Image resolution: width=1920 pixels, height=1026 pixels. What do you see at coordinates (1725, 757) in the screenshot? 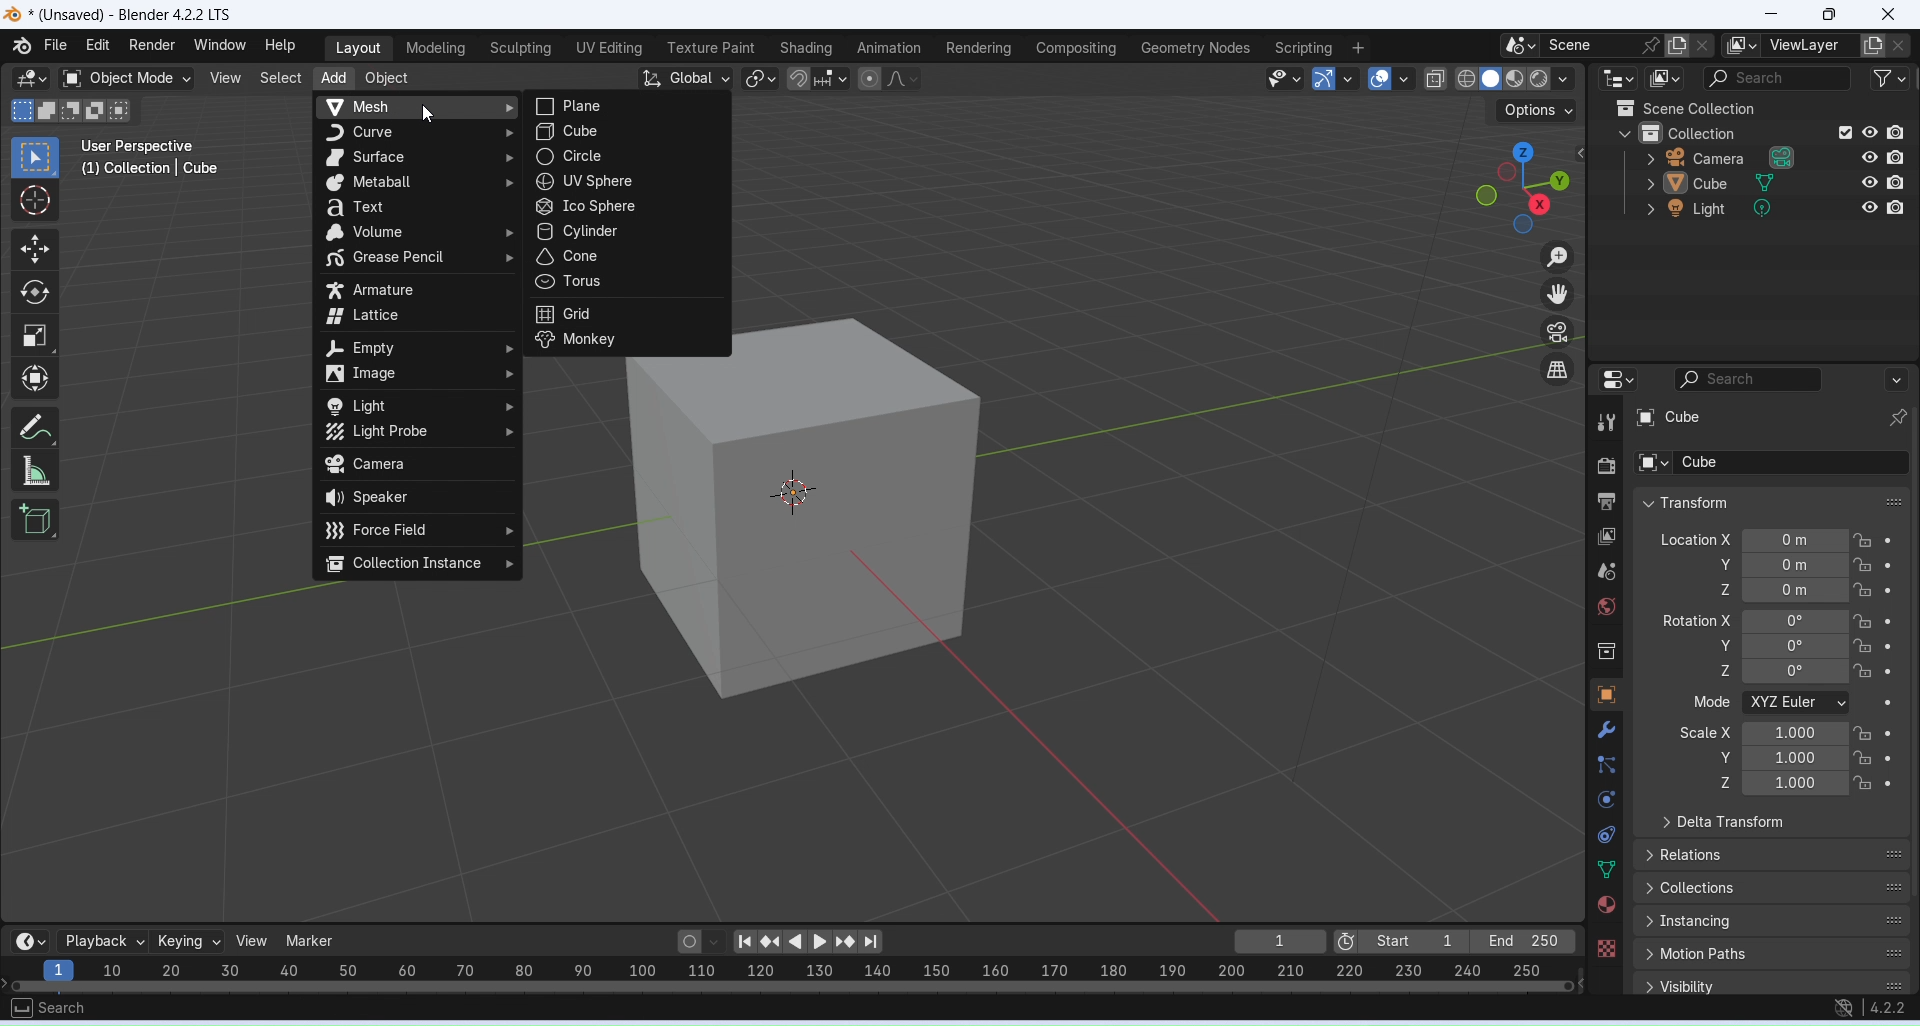
I see `Scale  Y` at bounding box center [1725, 757].